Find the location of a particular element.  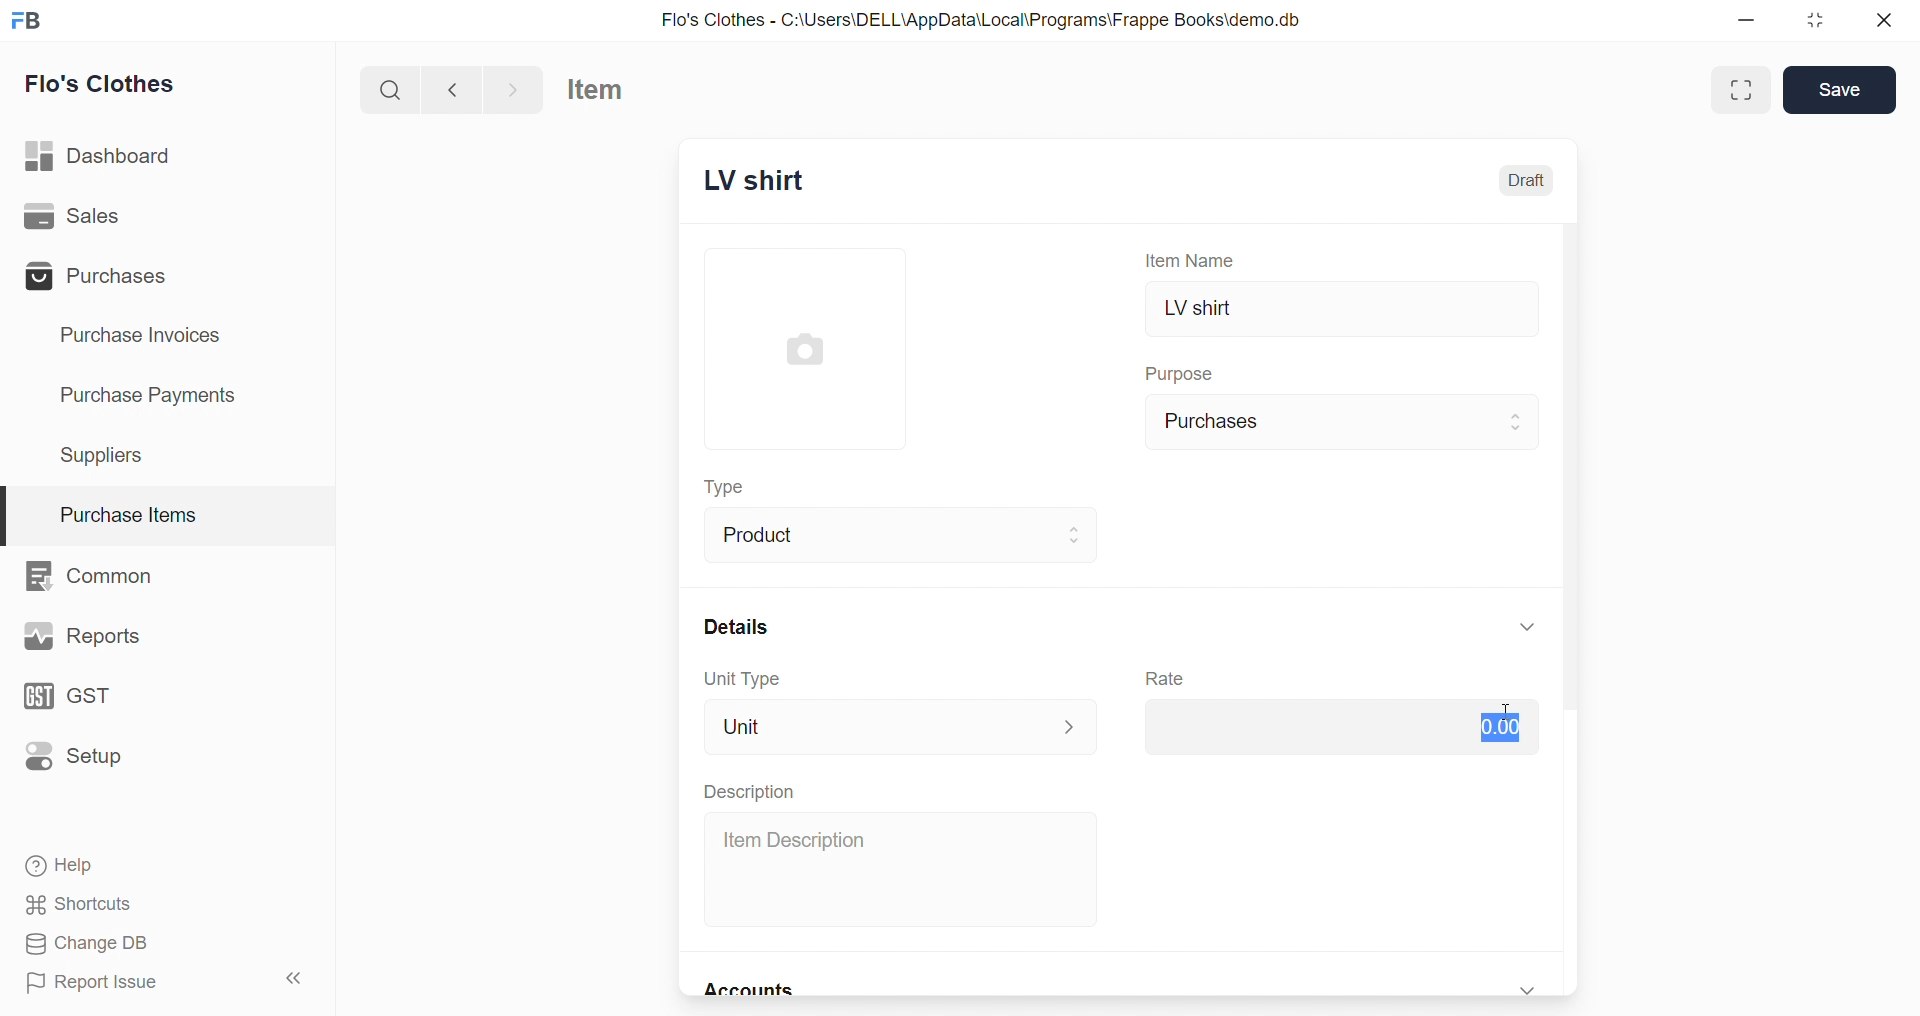

collapse sidebar is located at coordinates (302, 980).